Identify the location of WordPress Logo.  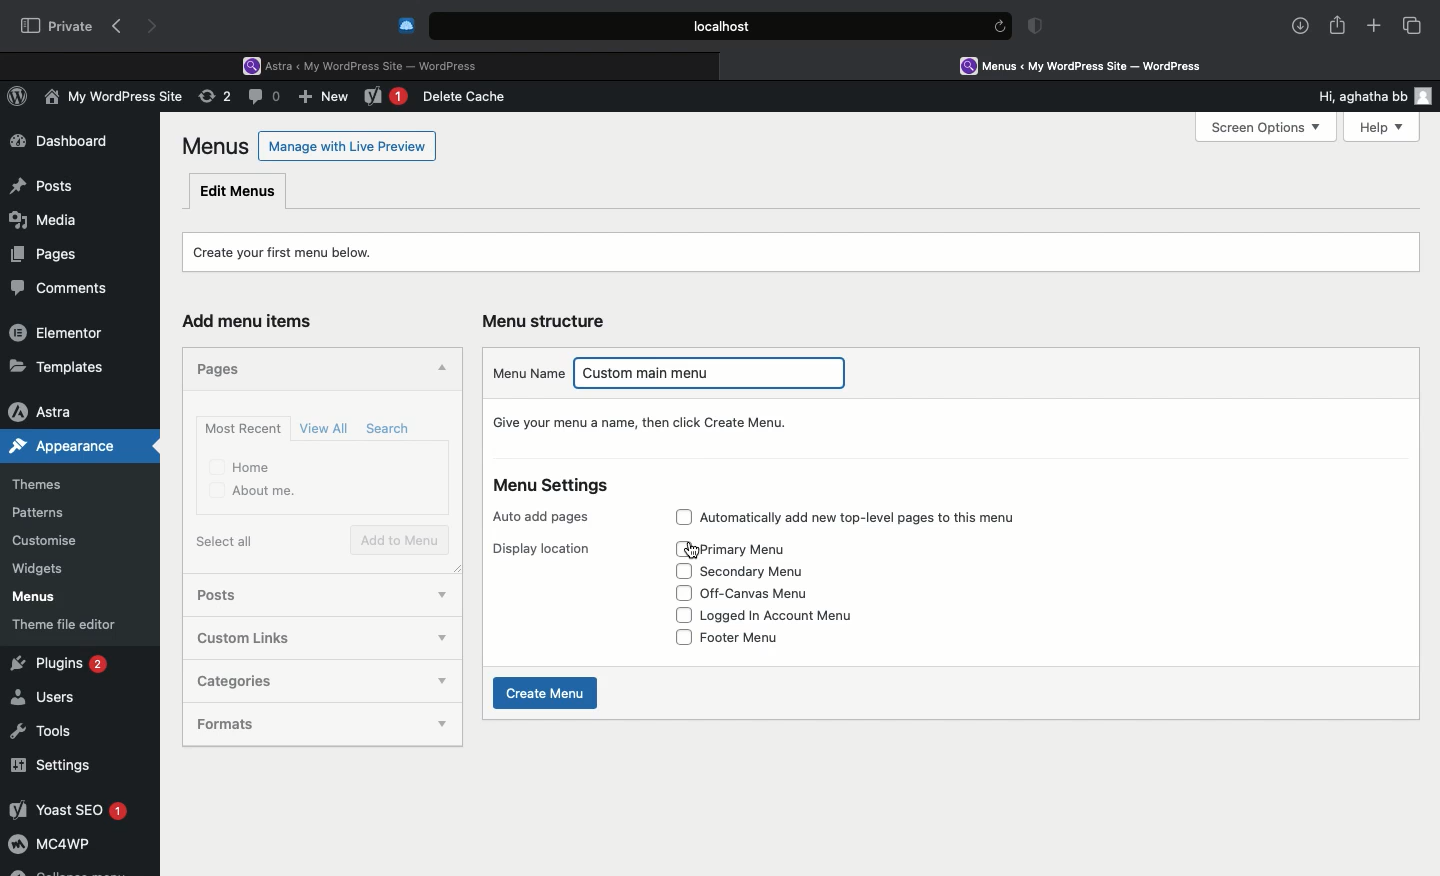
(21, 99).